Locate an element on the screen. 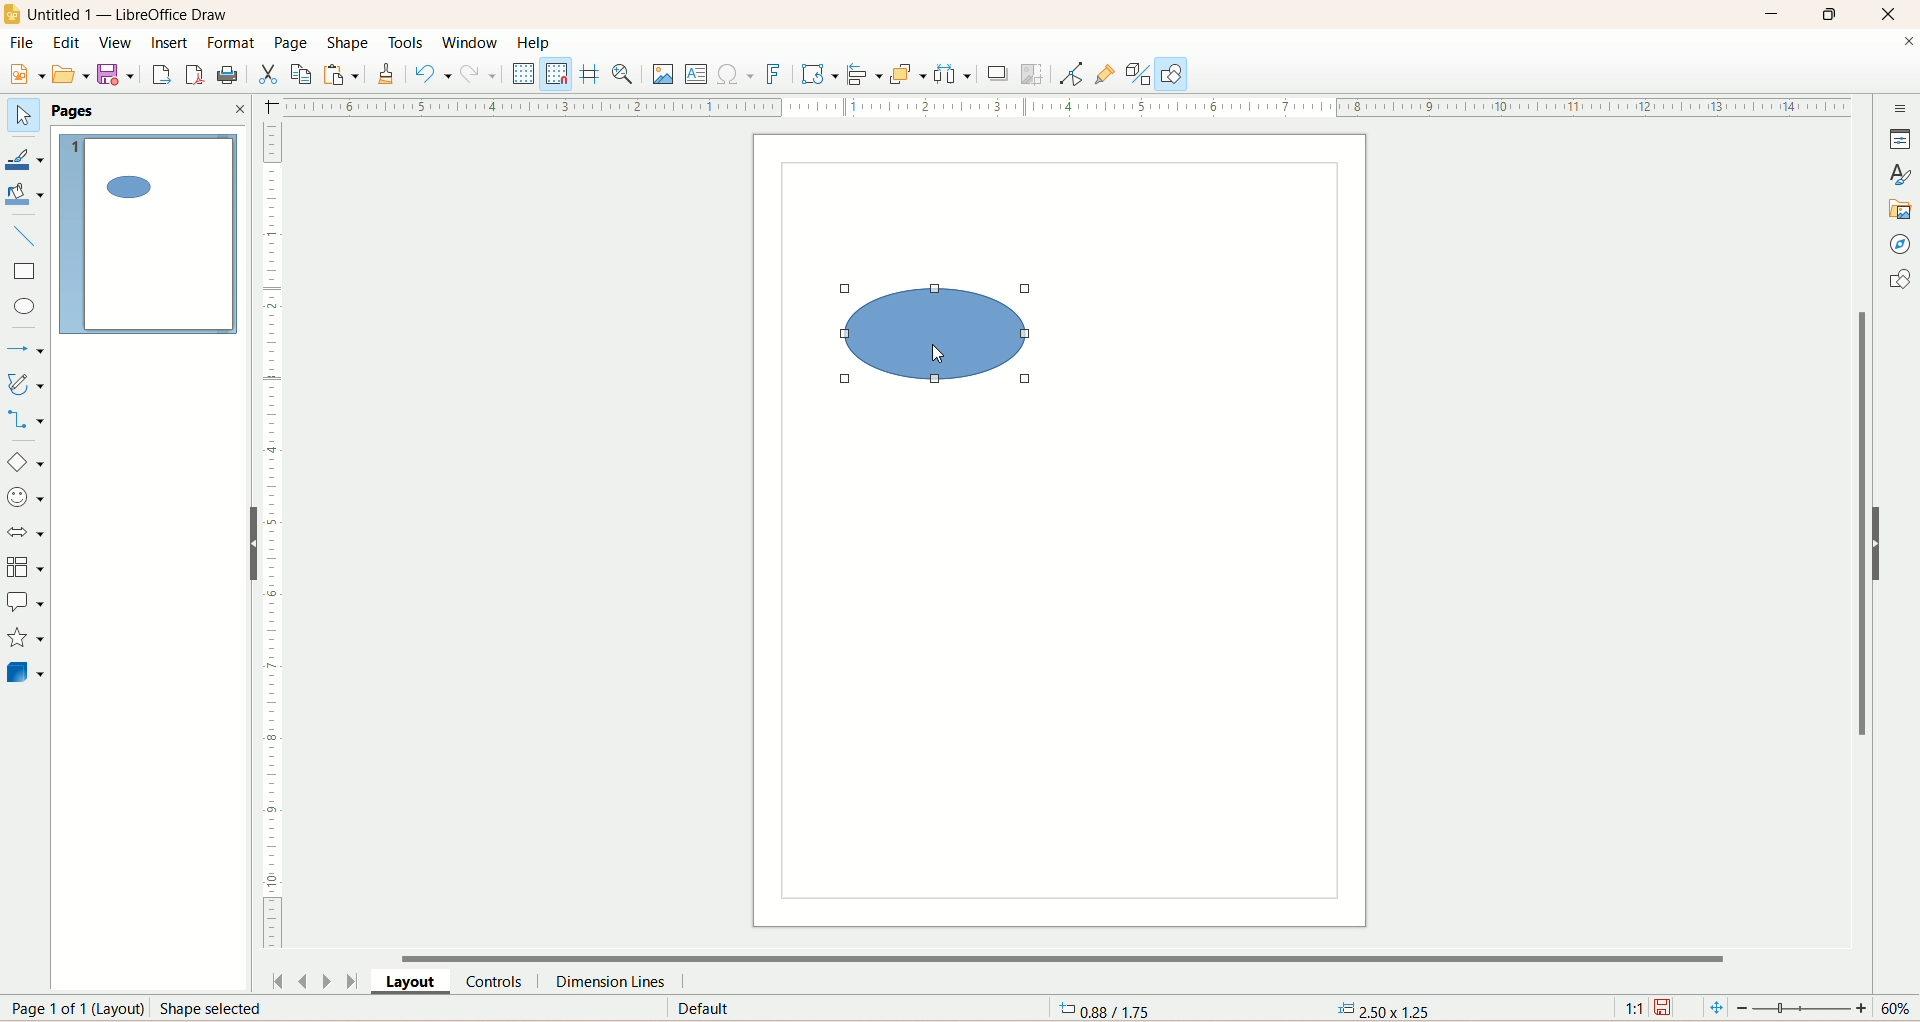 Image resolution: width=1920 pixels, height=1022 pixels. tools is located at coordinates (406, 45).